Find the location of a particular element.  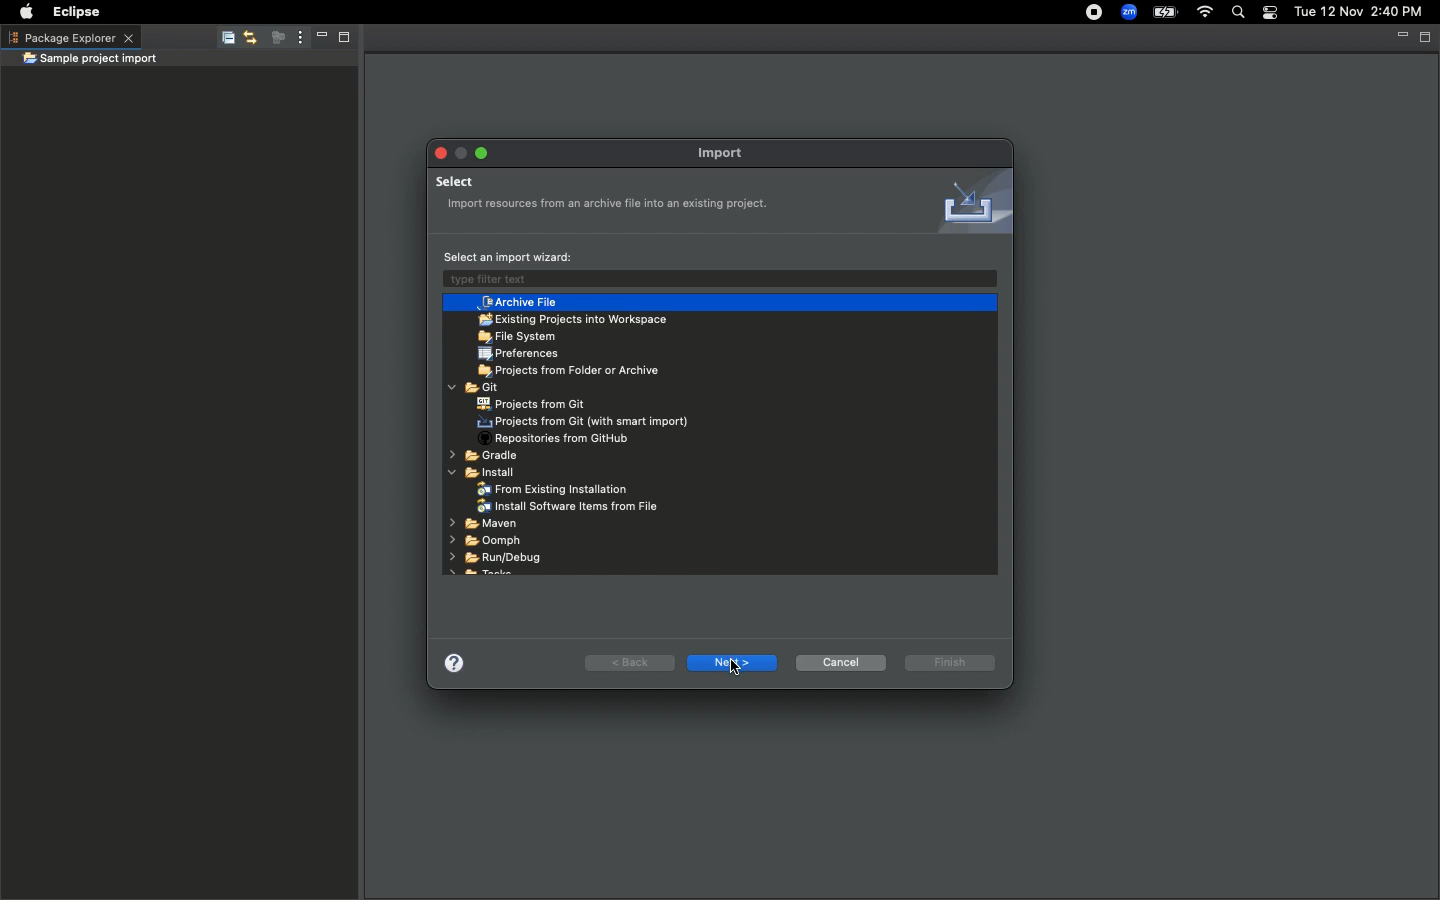

Minimize is located at coordinates (1400, 36).